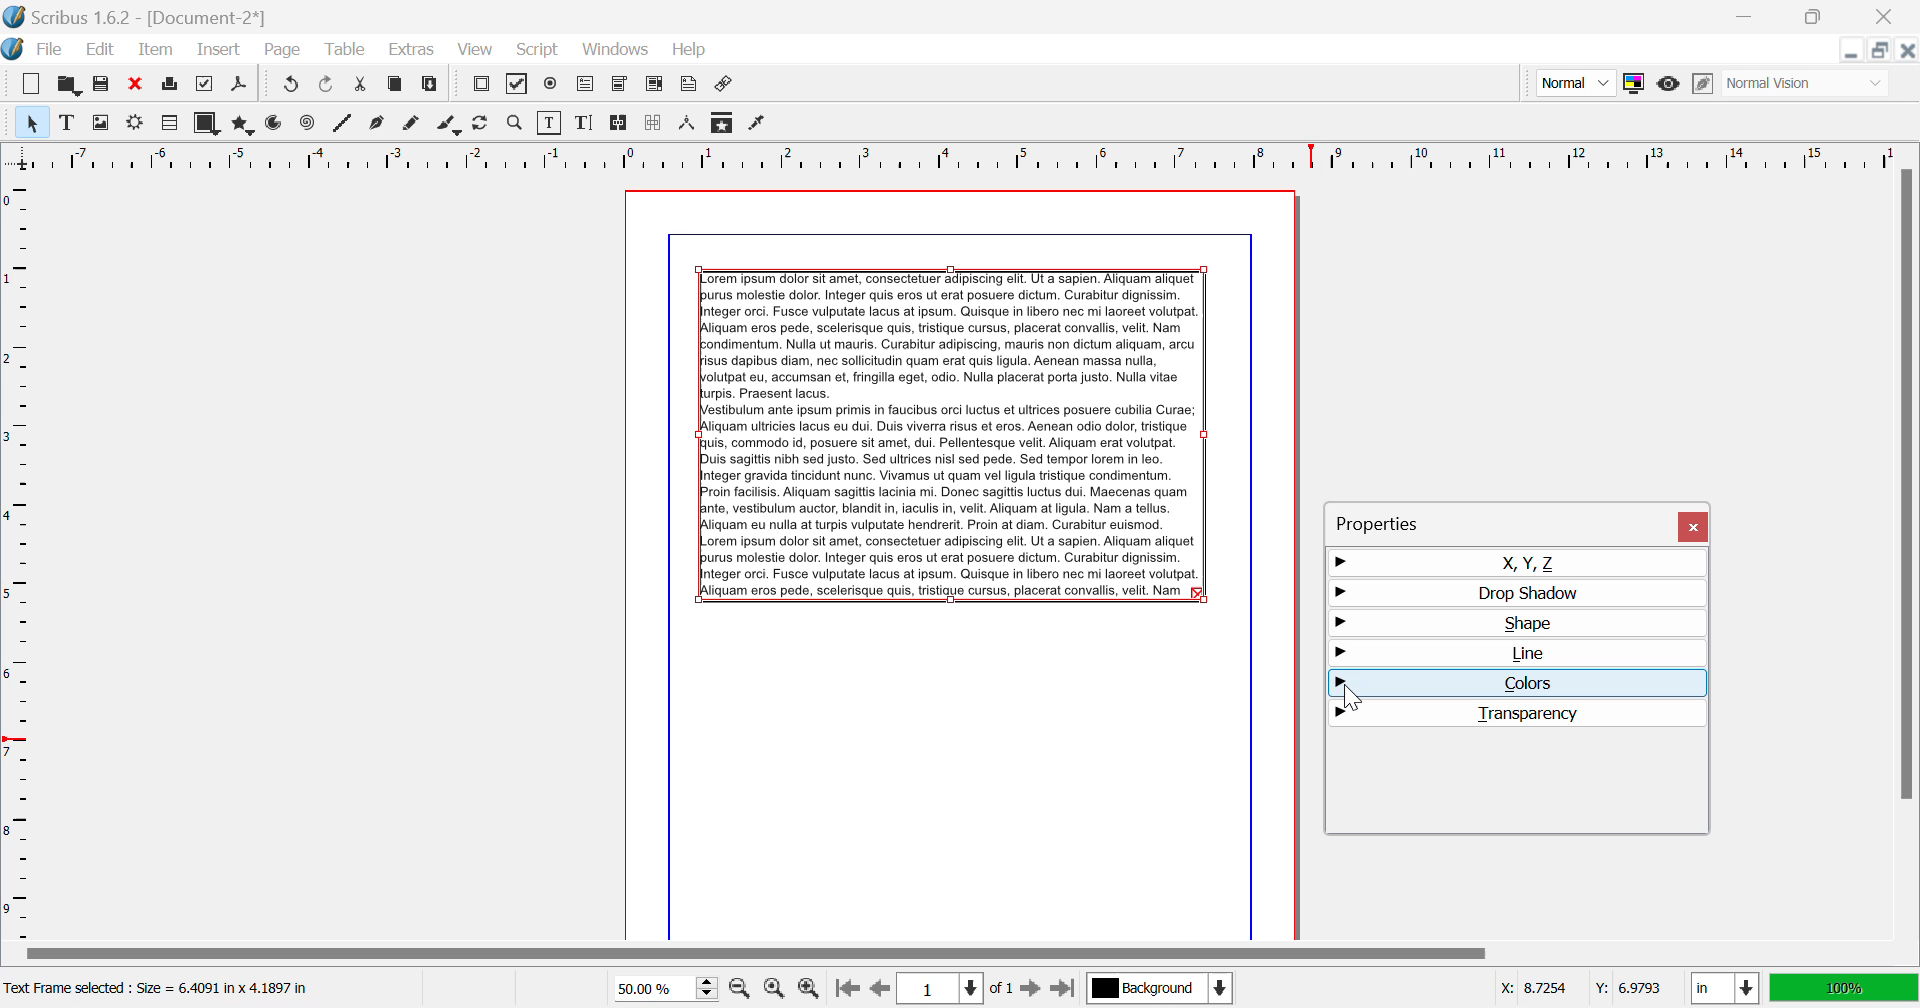 This screenshot has width=1920, height=1008. Describe the element at coordinates (1516, 684) in the screenshot. I see `Colors` at that location.